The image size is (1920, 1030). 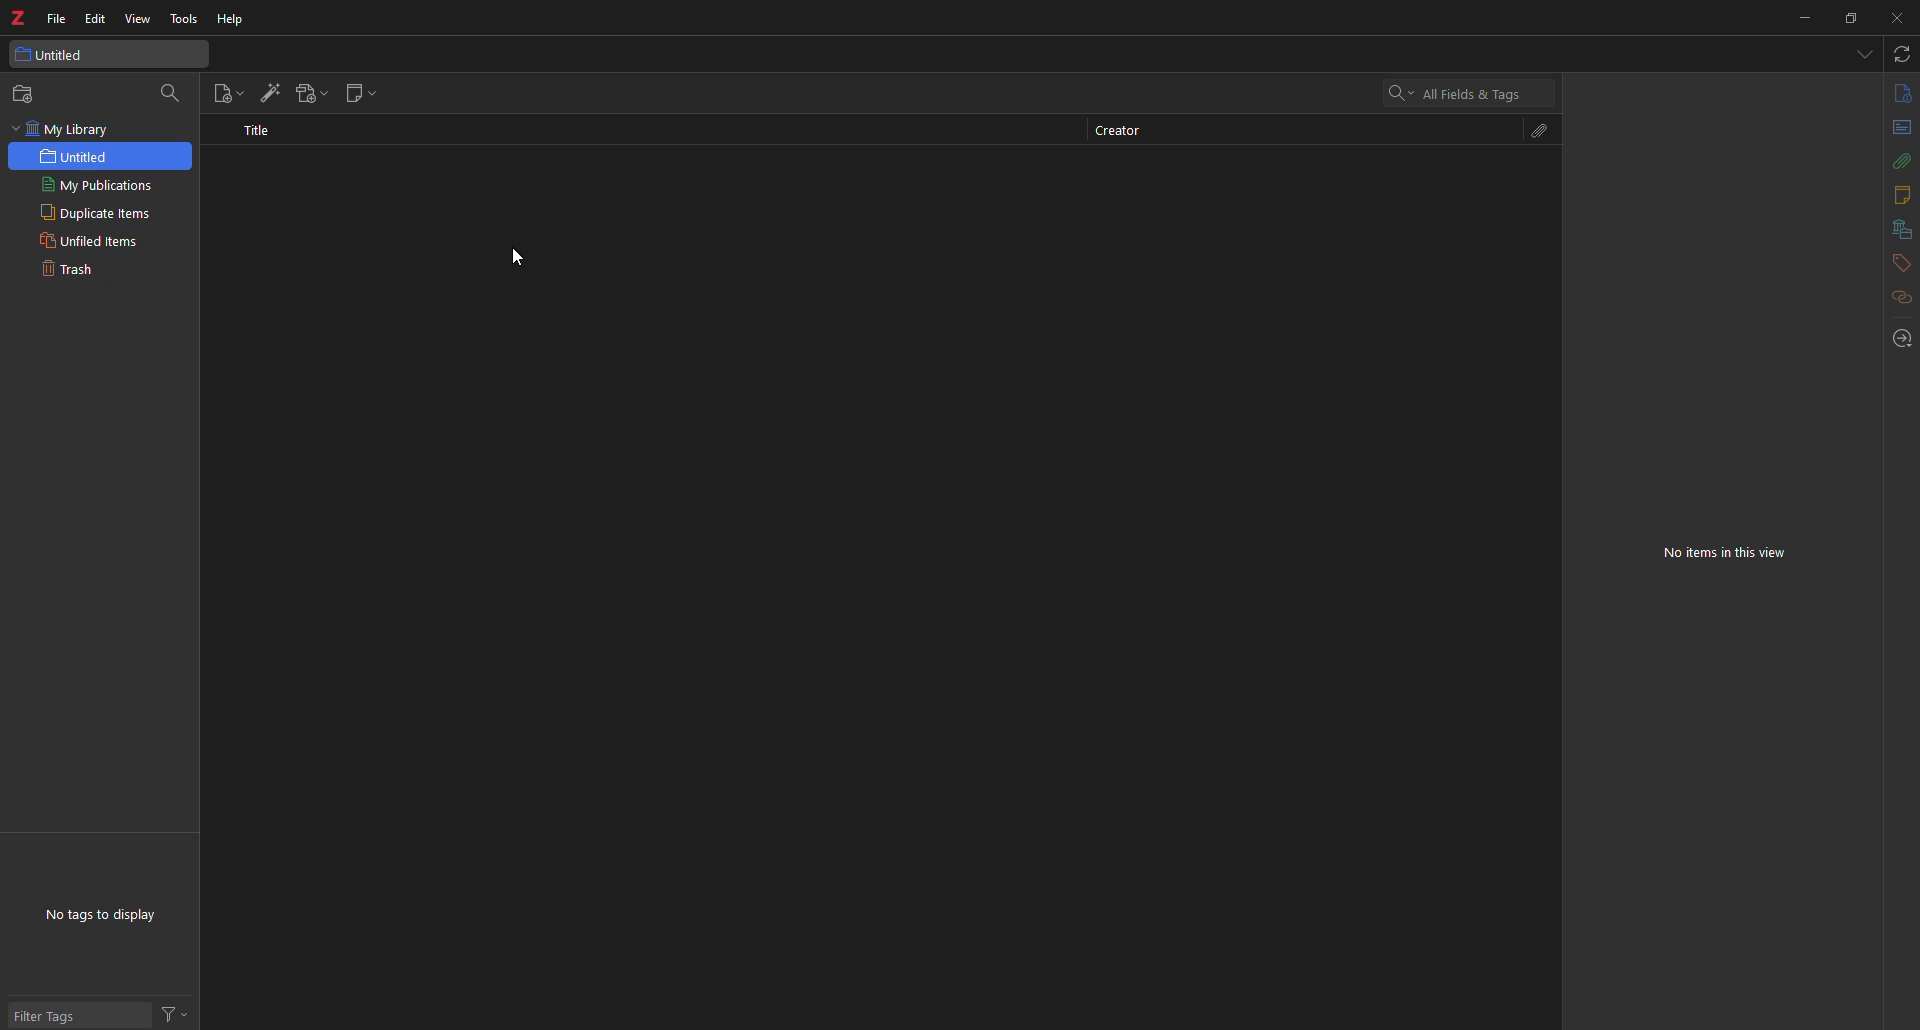 What do you see at coordinates (1534, 132) in the screenshot?
I see `attach` at bounding box center [1534, 132].